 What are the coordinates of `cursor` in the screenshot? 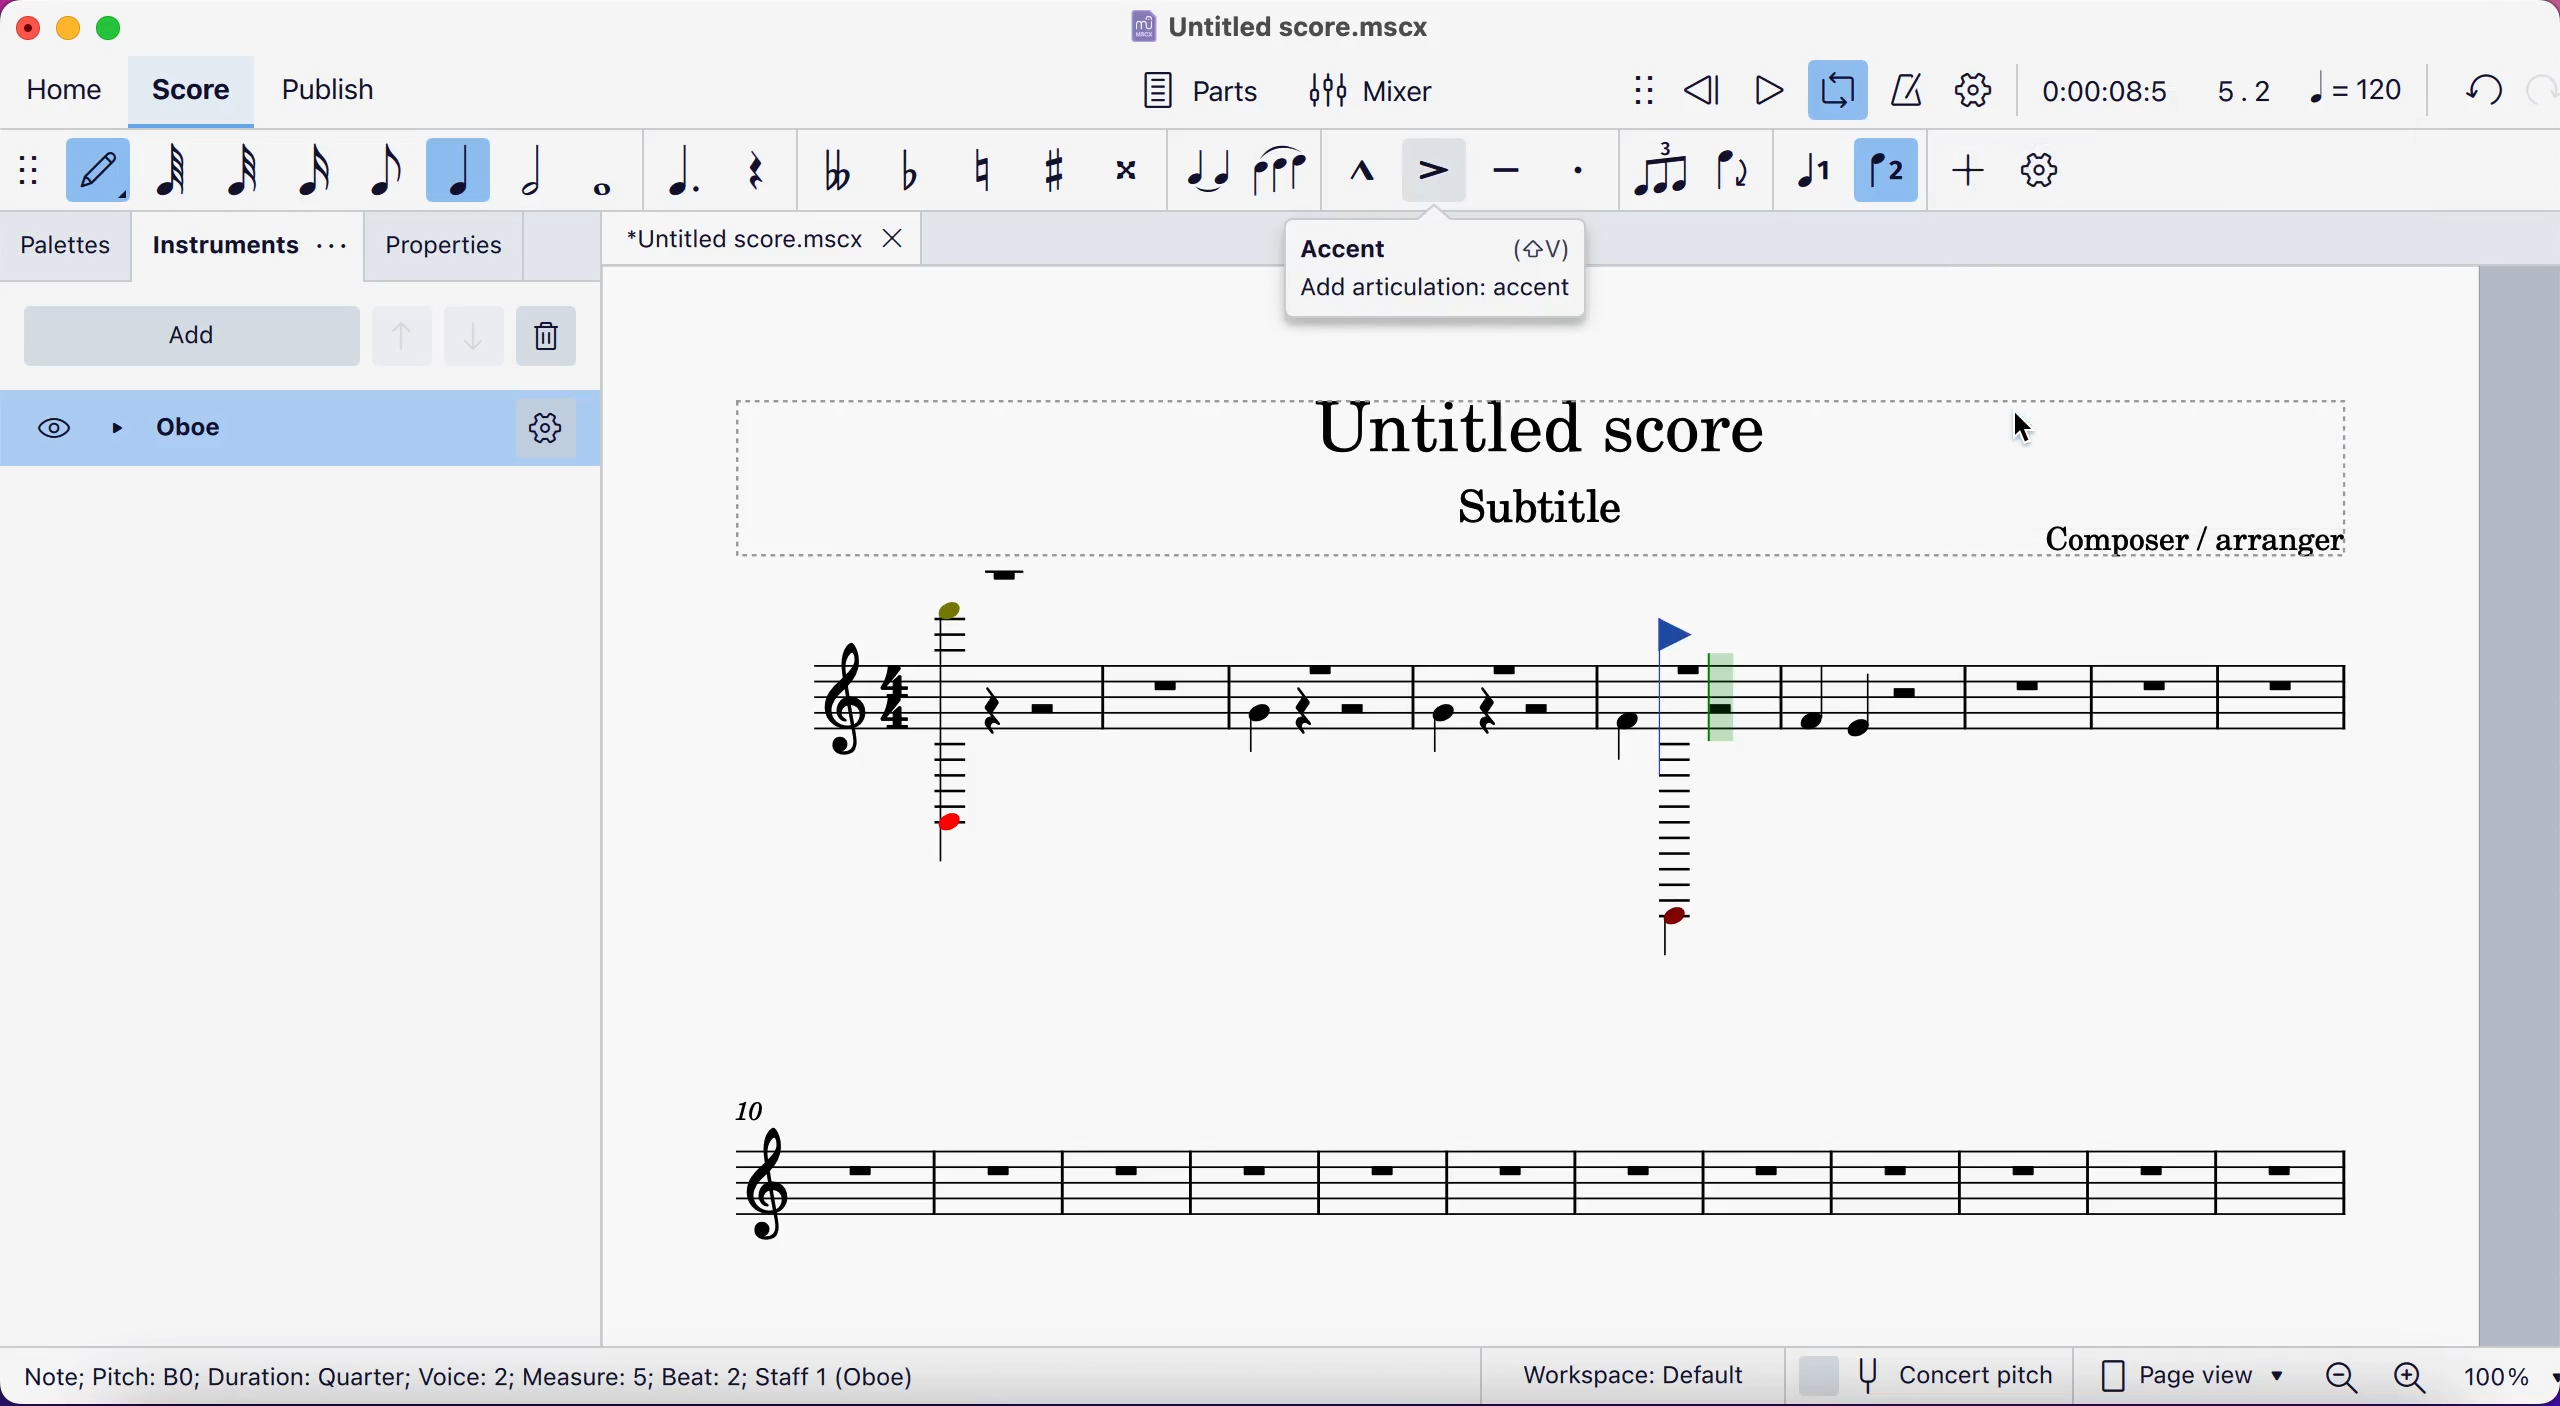 It's located at (2023, 425).